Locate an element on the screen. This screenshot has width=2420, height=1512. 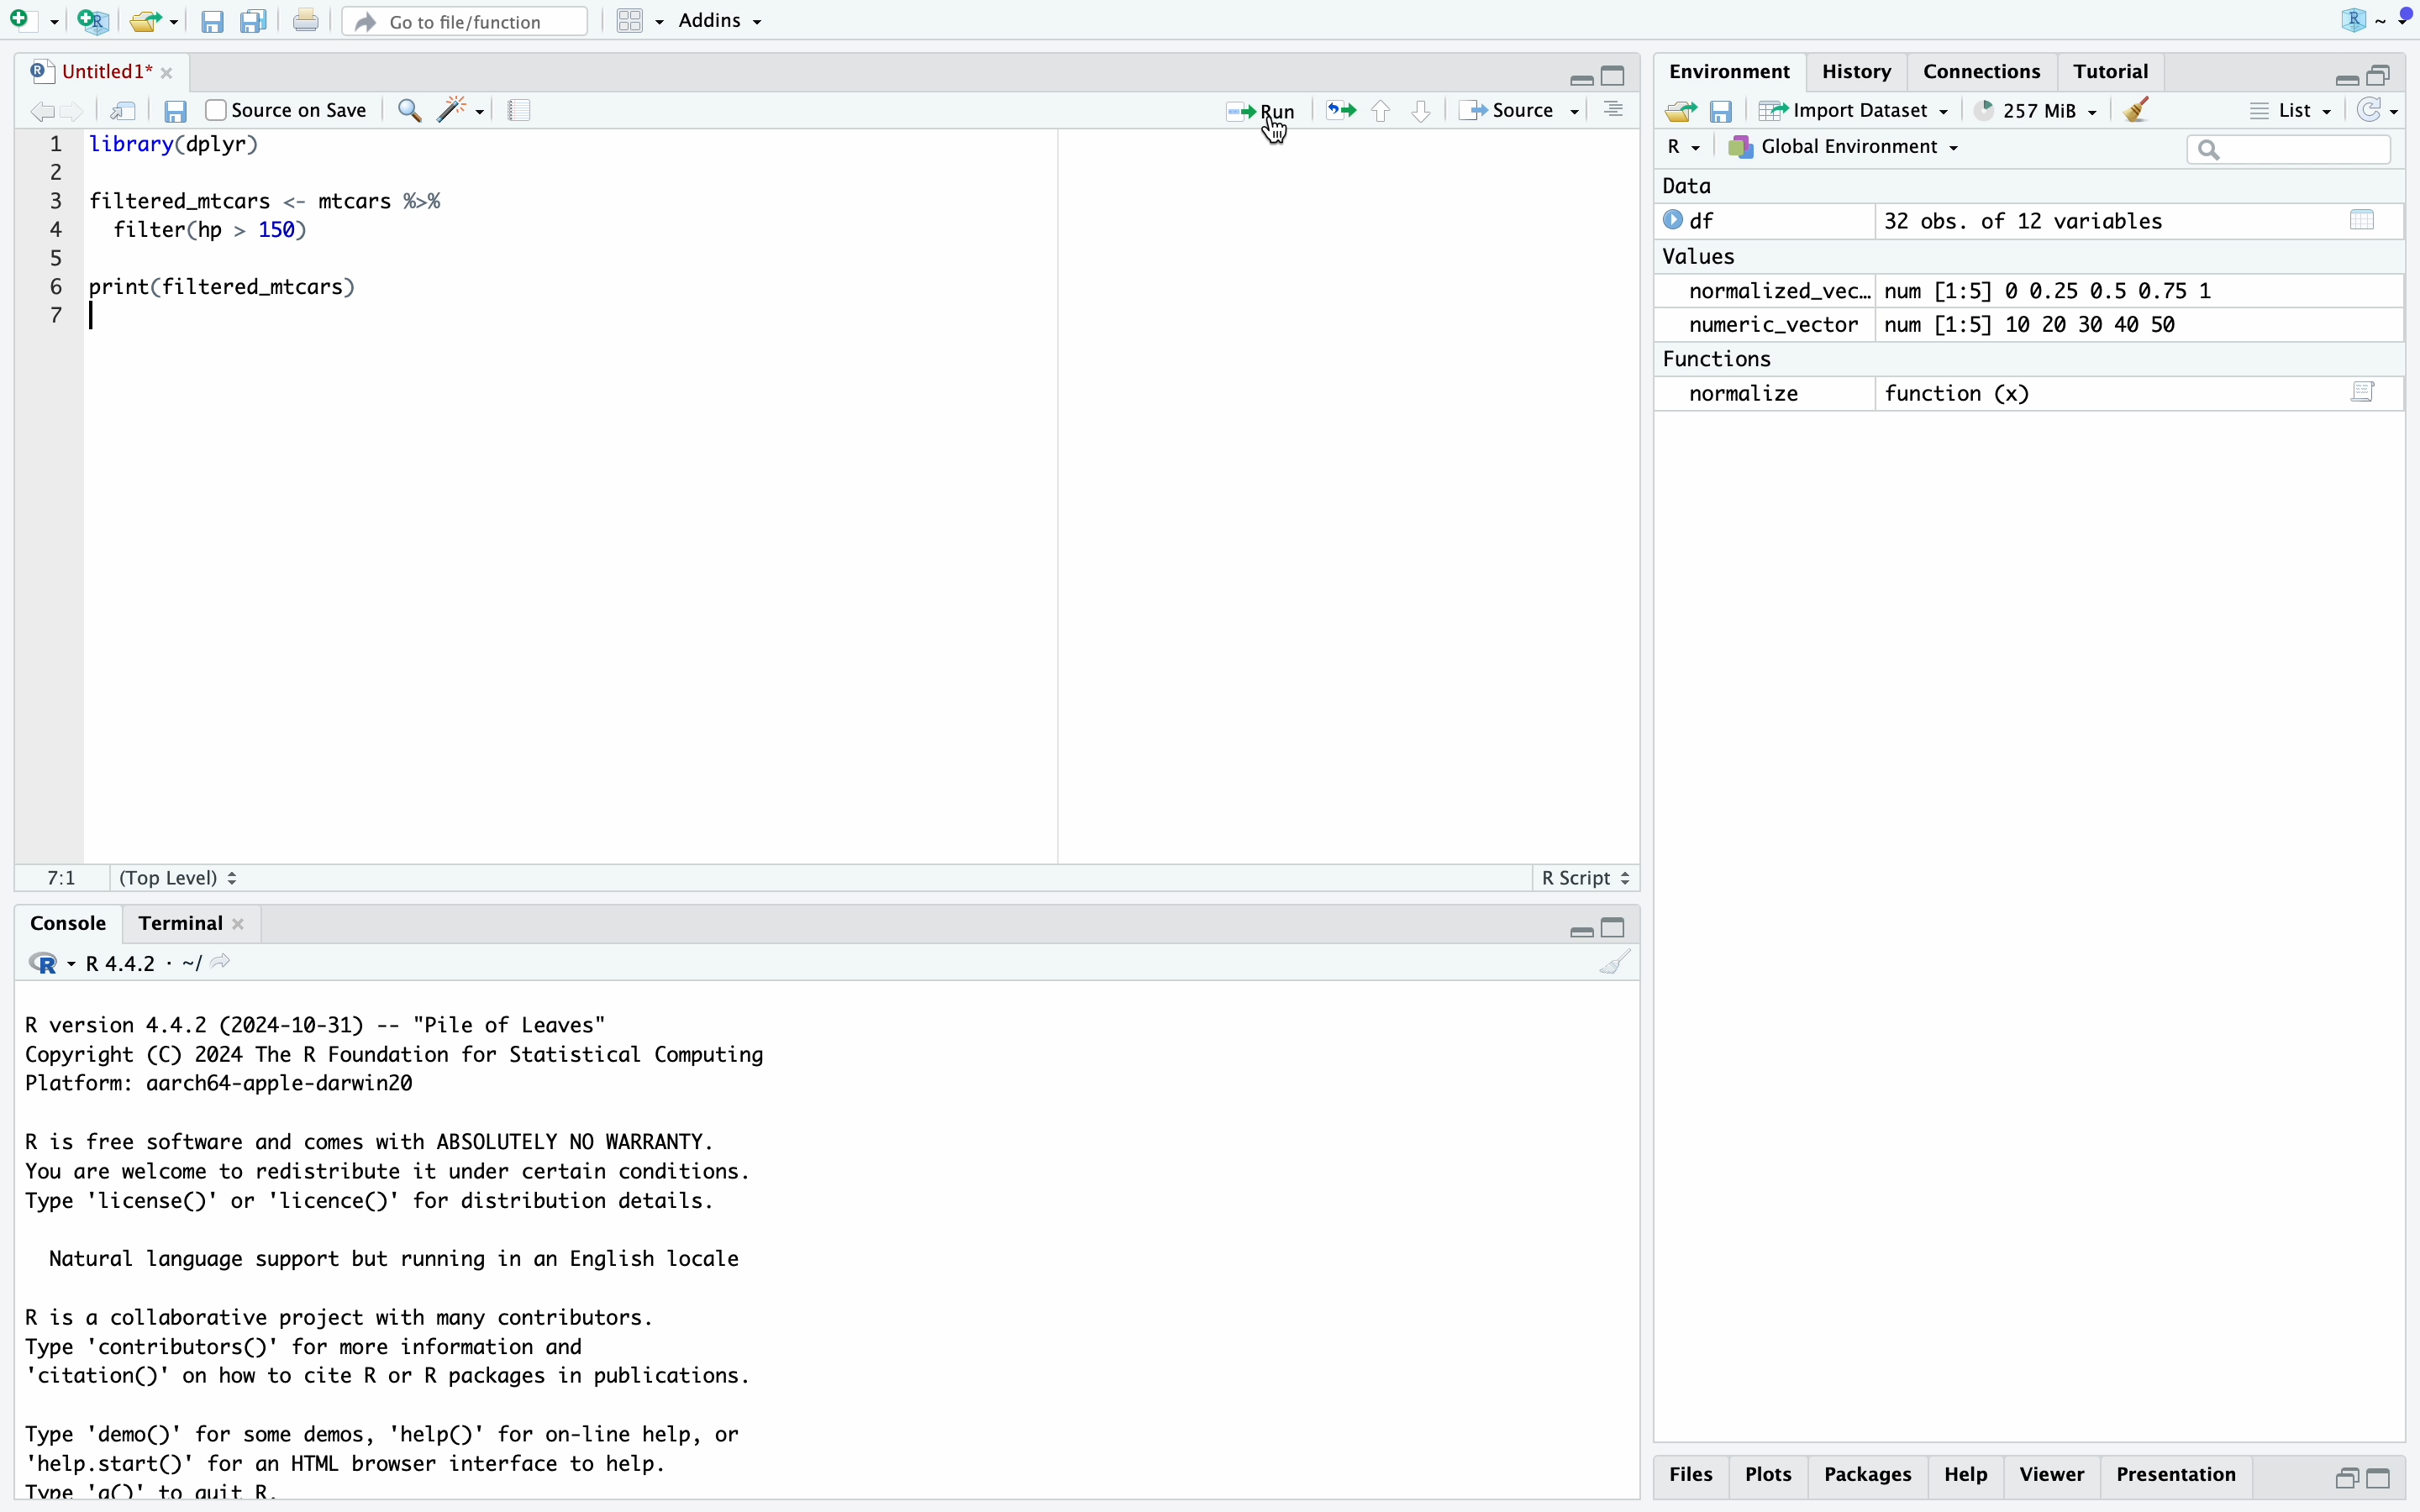
maximize is located at coordinates (1619, 77).